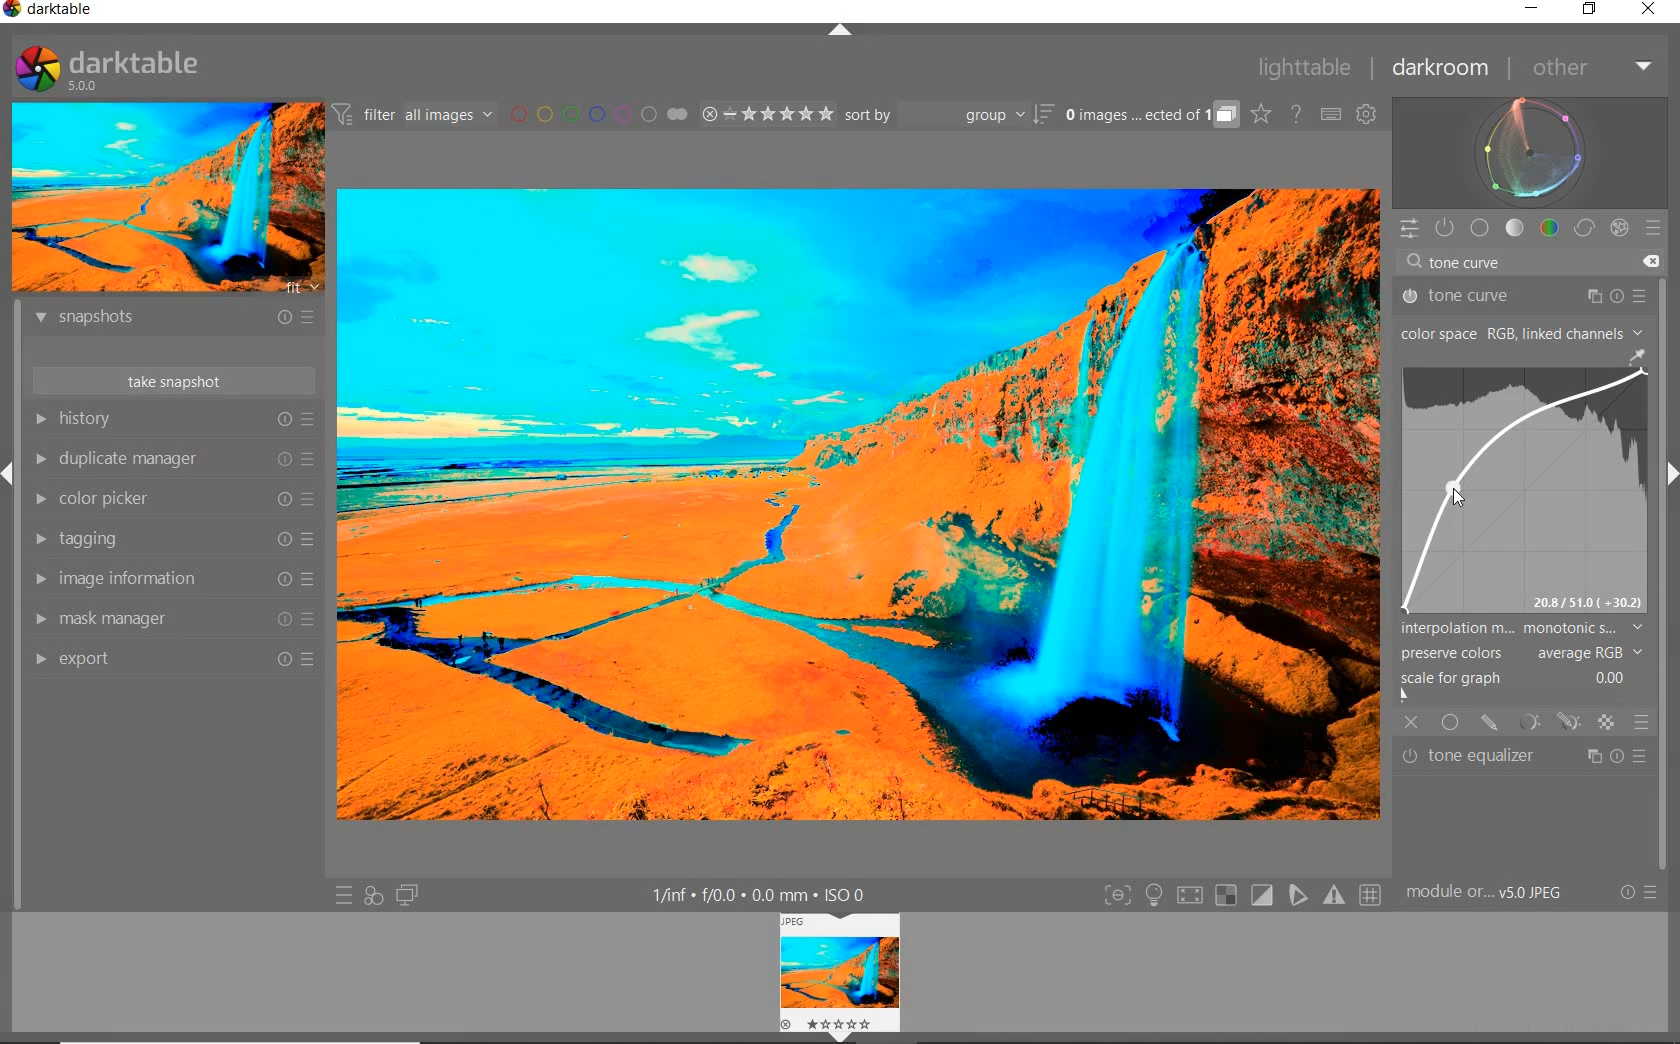 This screenshot has height=1044, width=1680. What do you see at coordinates (1524, 265) in the screenshot?
I see `tone curve` at bounding box center [1524, 265].